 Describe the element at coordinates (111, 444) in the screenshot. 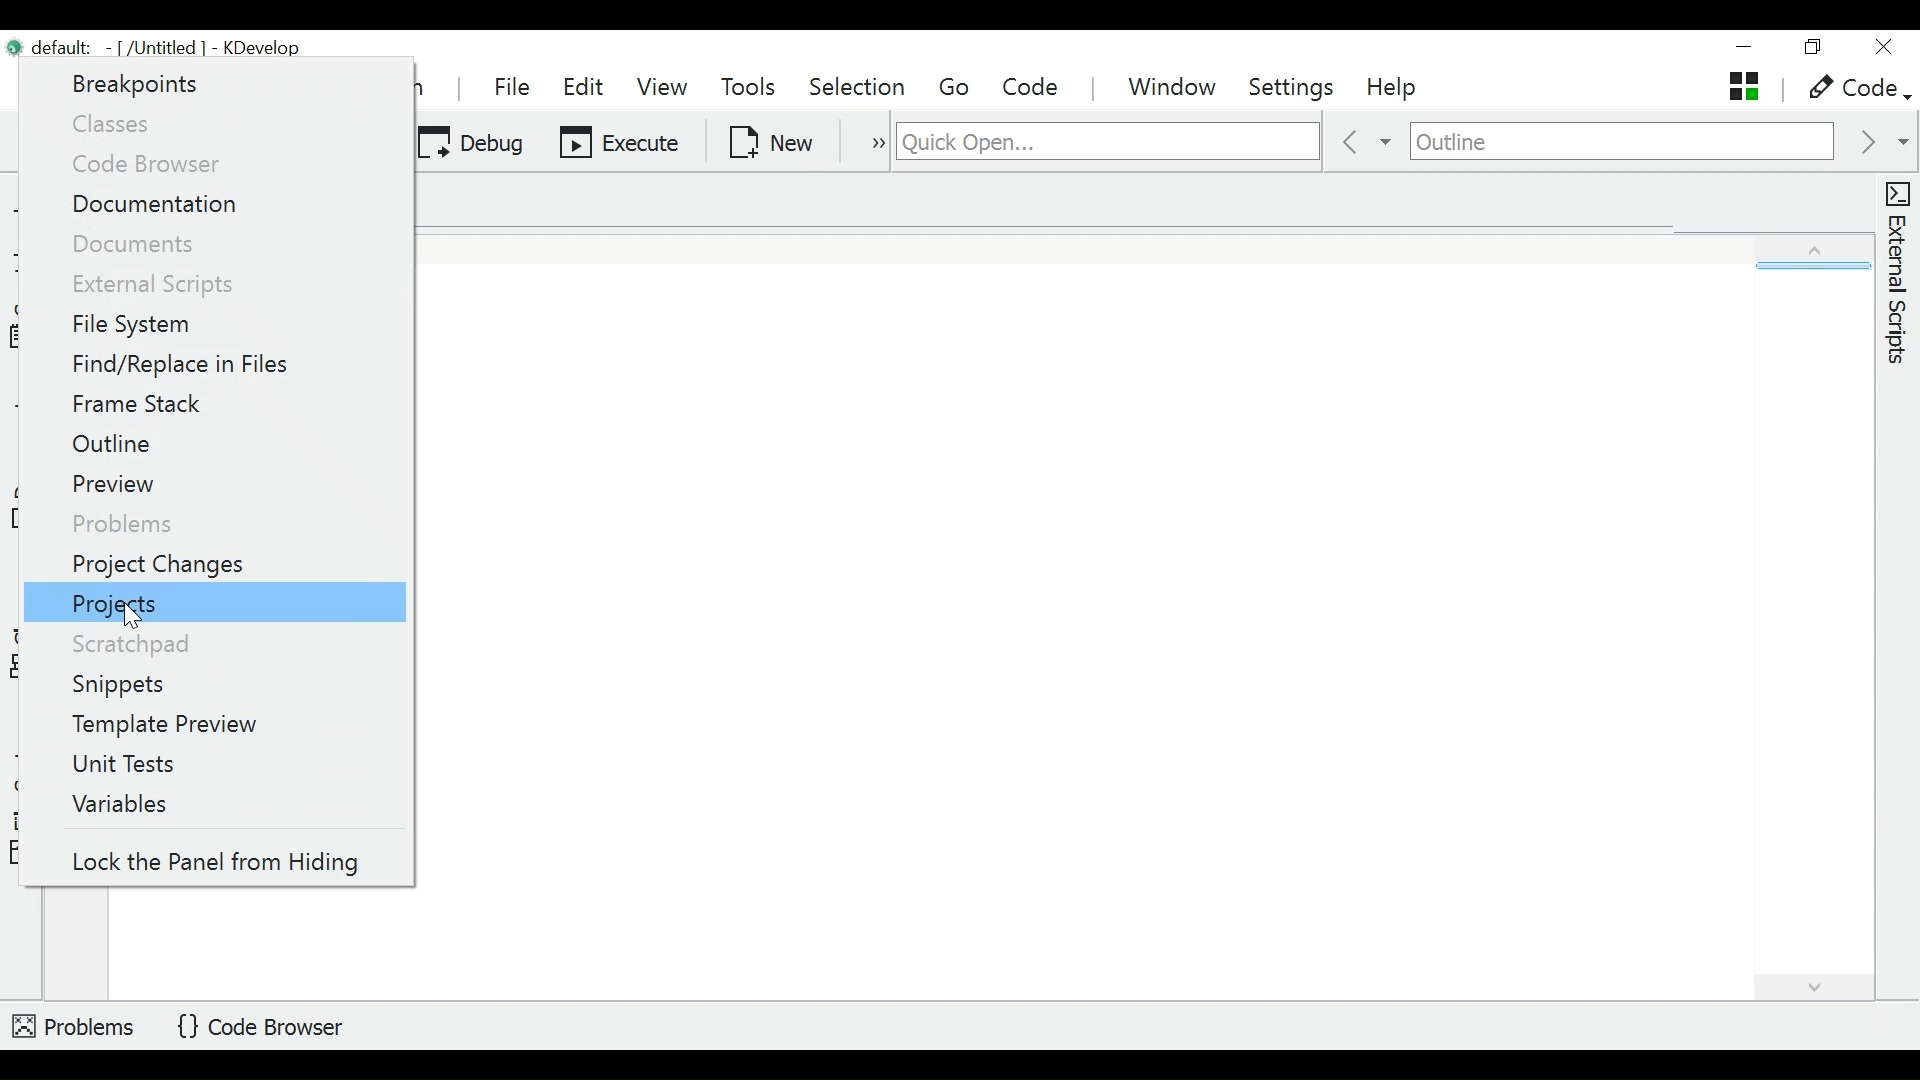

I see `Outline` at that location.